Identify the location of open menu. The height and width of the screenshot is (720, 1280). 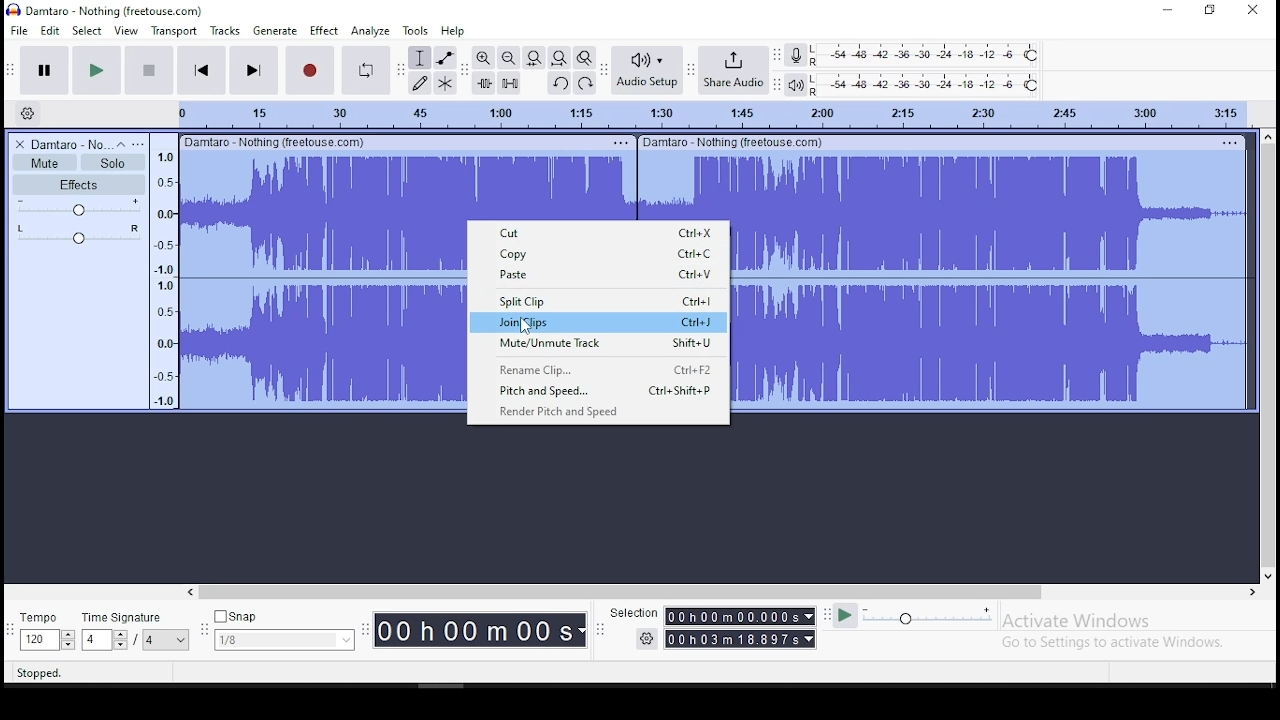
(139, 143).